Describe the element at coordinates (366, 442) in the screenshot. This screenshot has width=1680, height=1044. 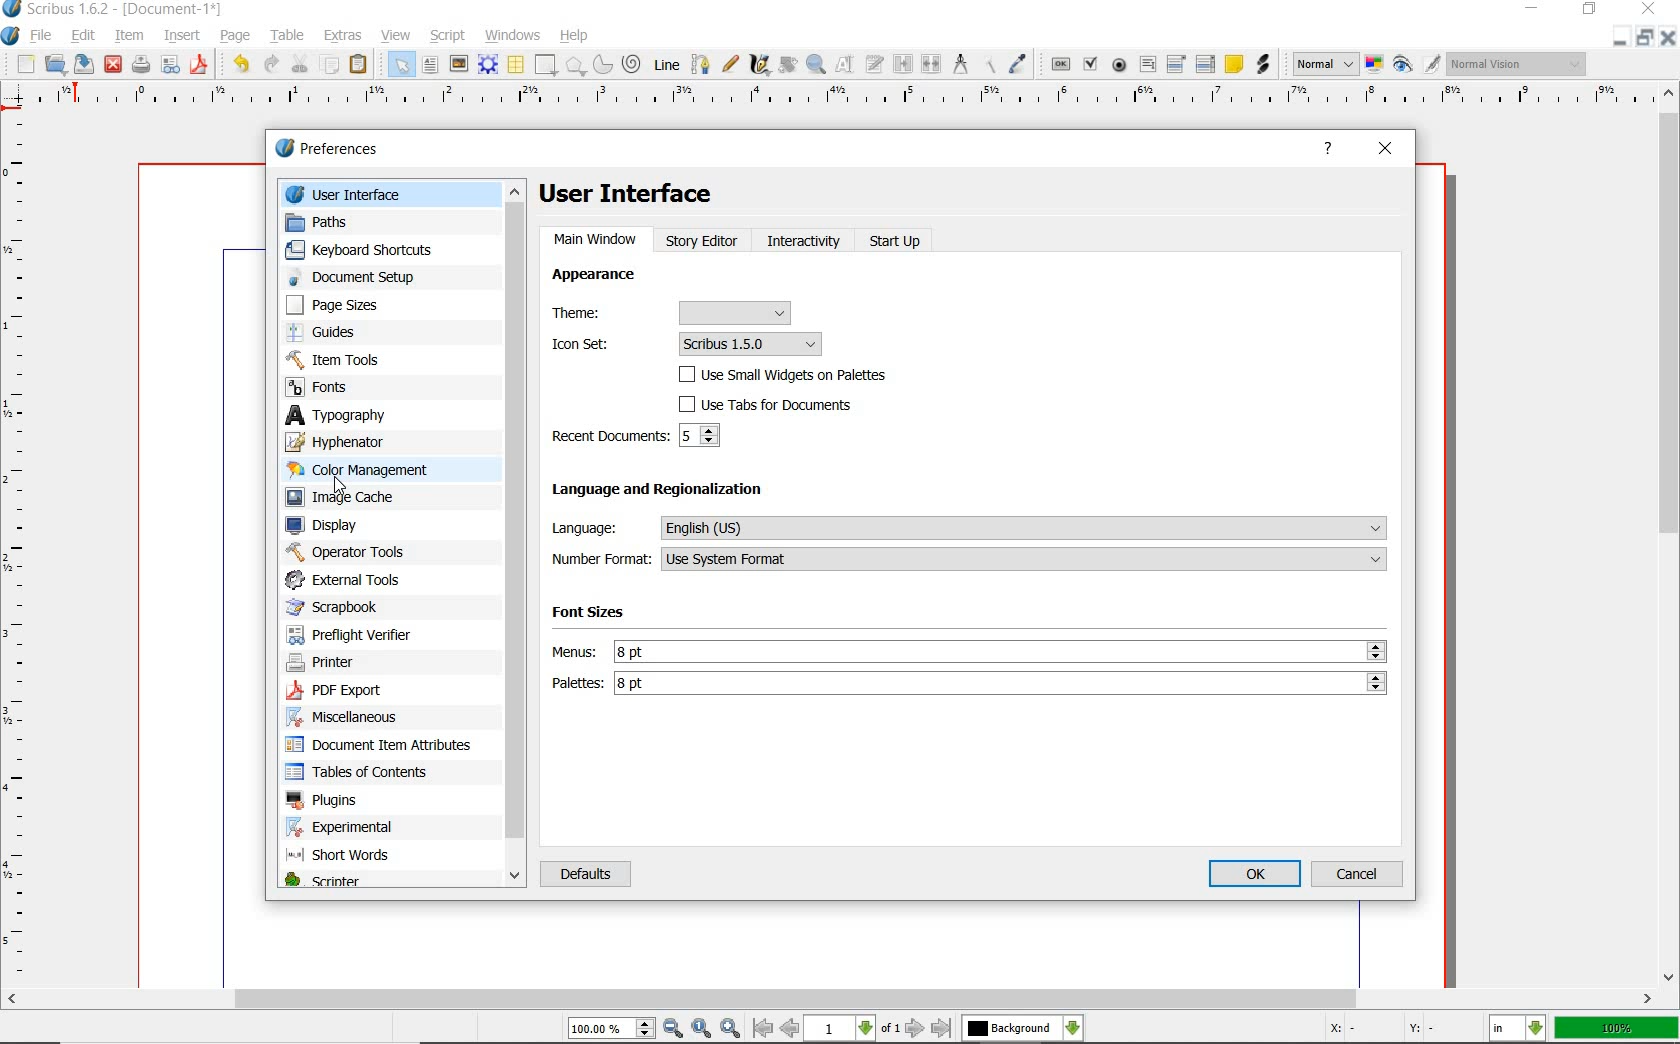
I see `hyphenator` at that location.